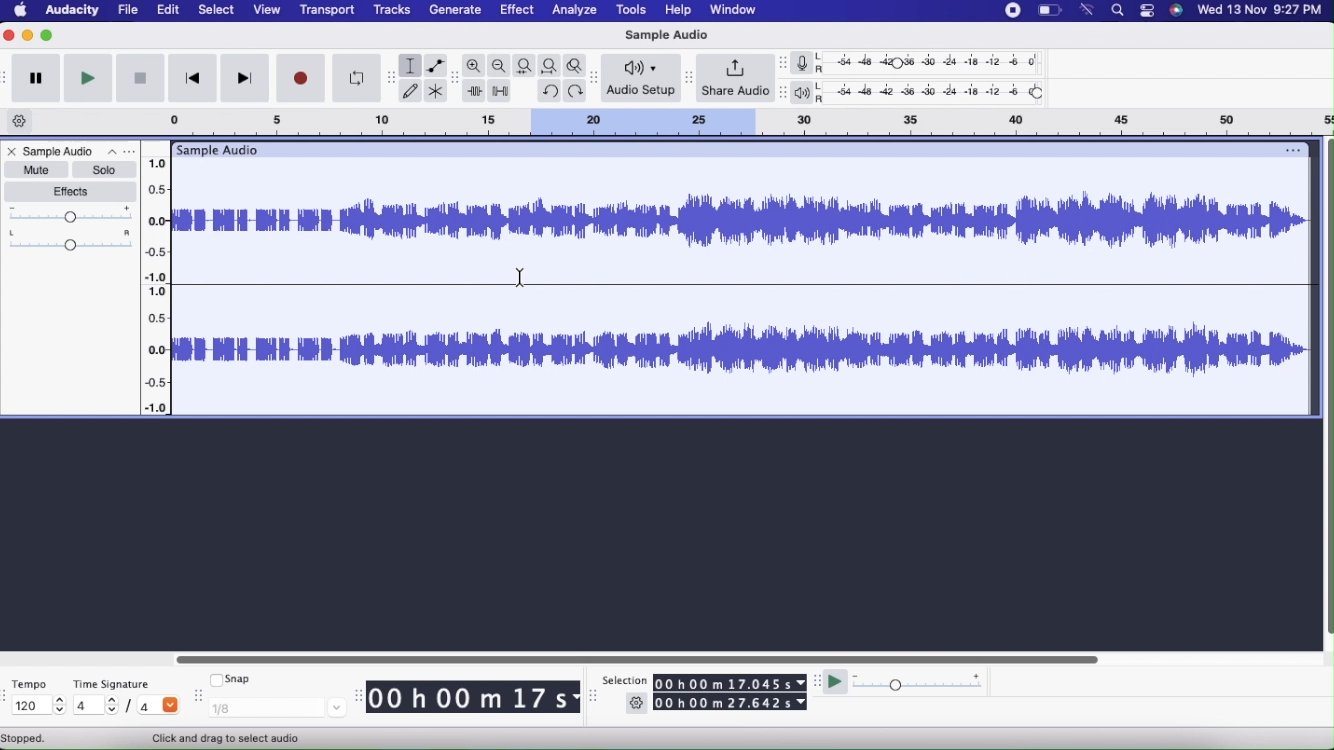 This screenshot has height=750, width=1334. I want to click on Tempo, so click(34, 682).